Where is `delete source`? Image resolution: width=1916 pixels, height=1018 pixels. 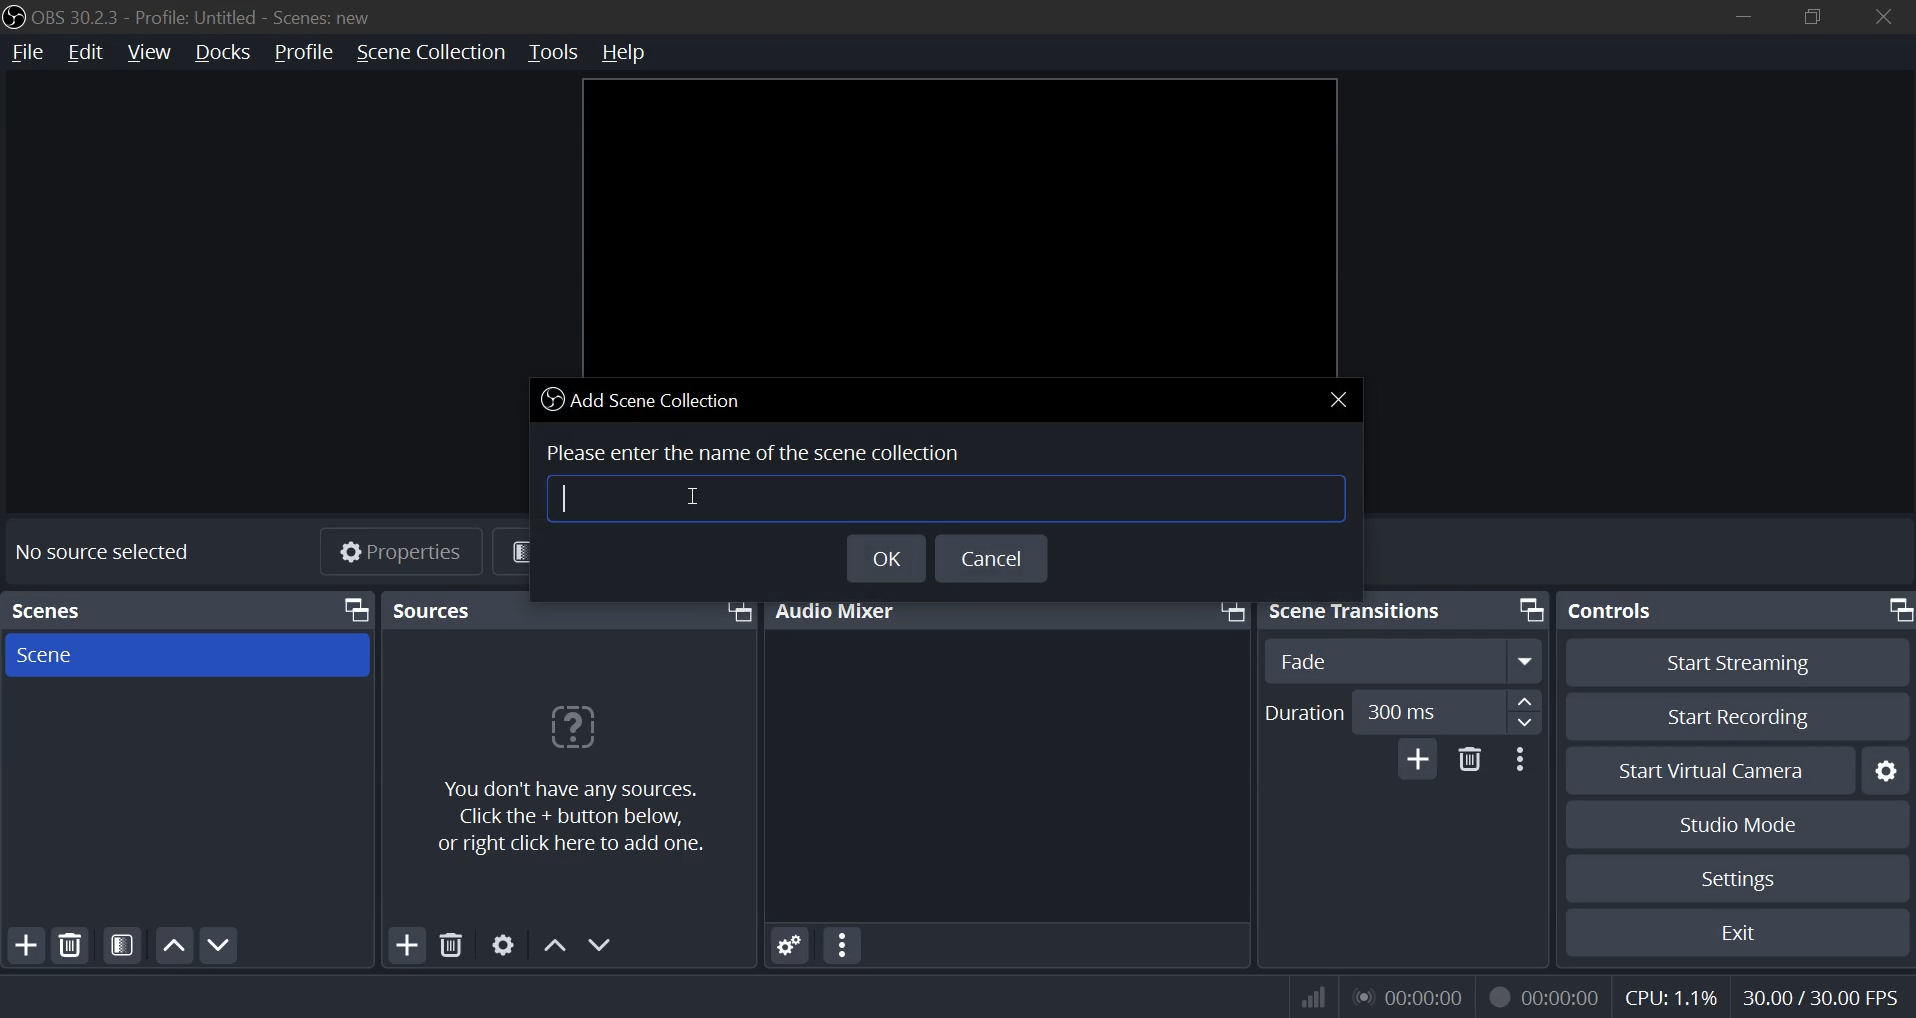
delete source is located at coordinates (71, 943).